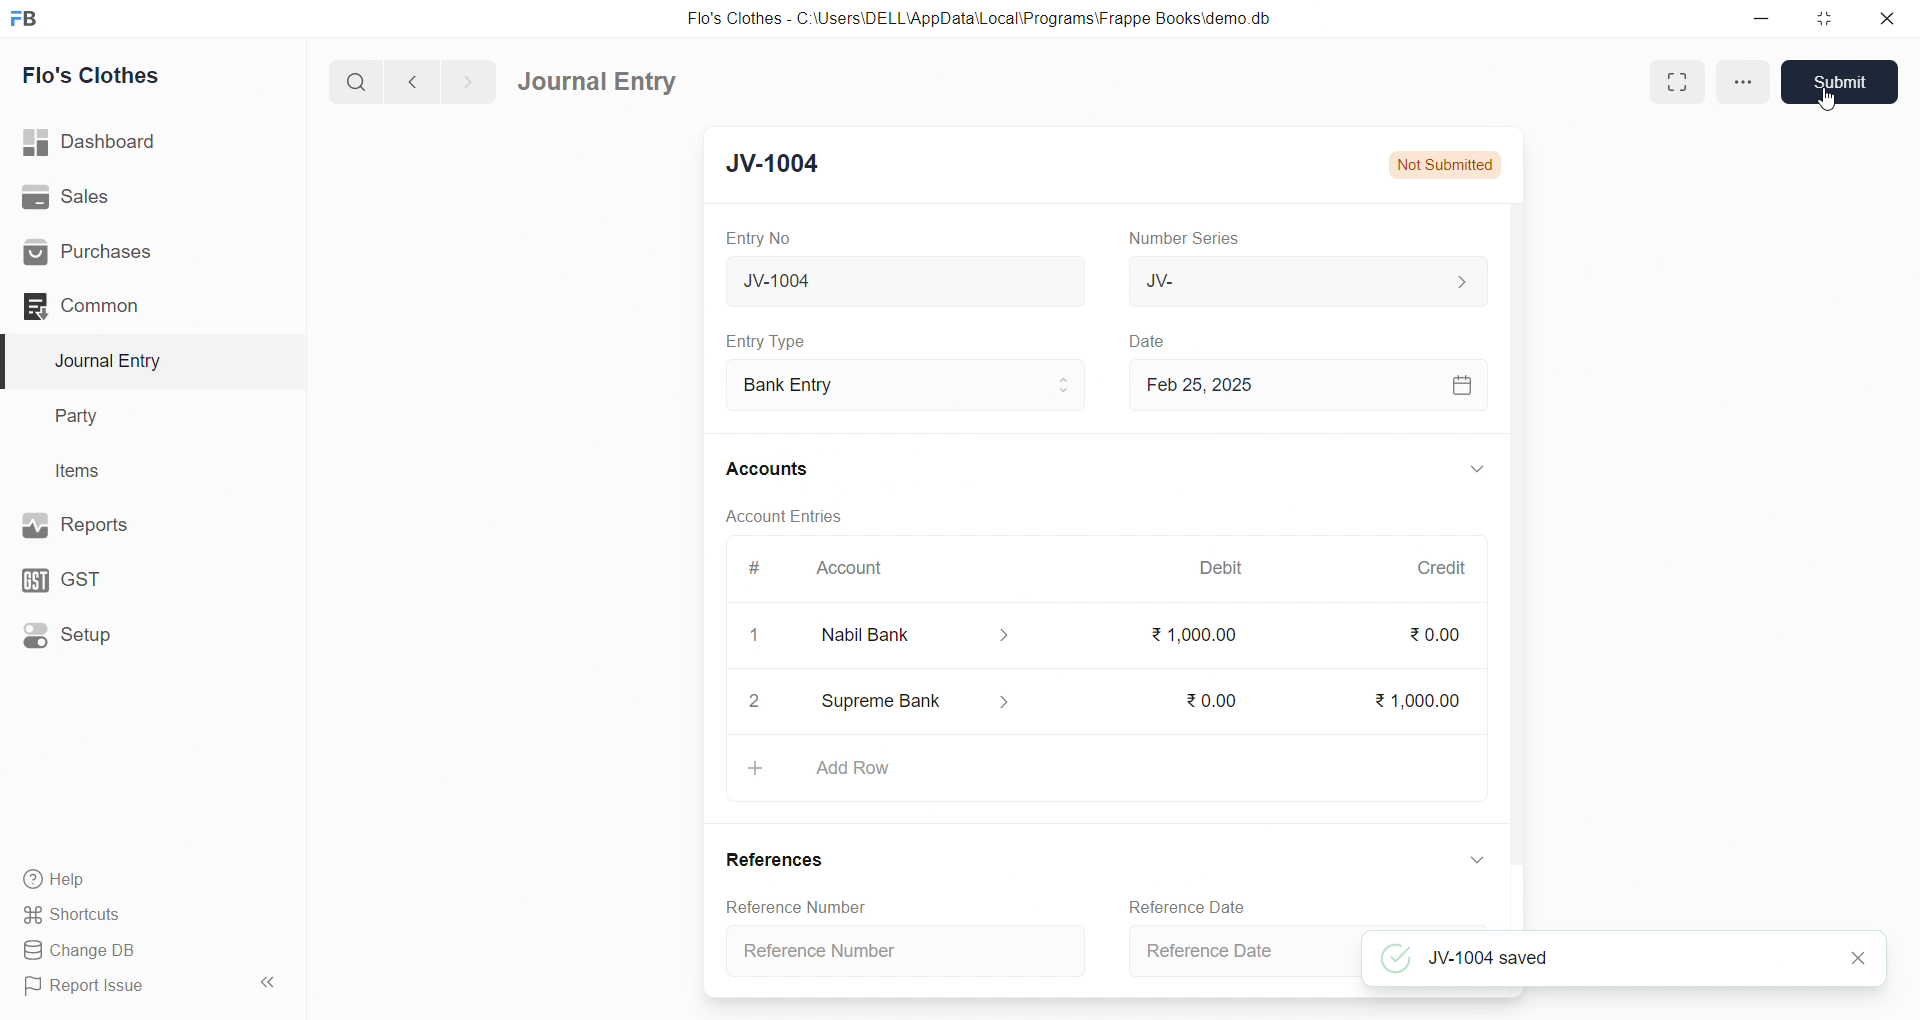 The image size is (1920, 1020). What do you see at coordinates (1194, 907) in the screenshot?
I see `Reference Date` at bounding box center [1194, 907].